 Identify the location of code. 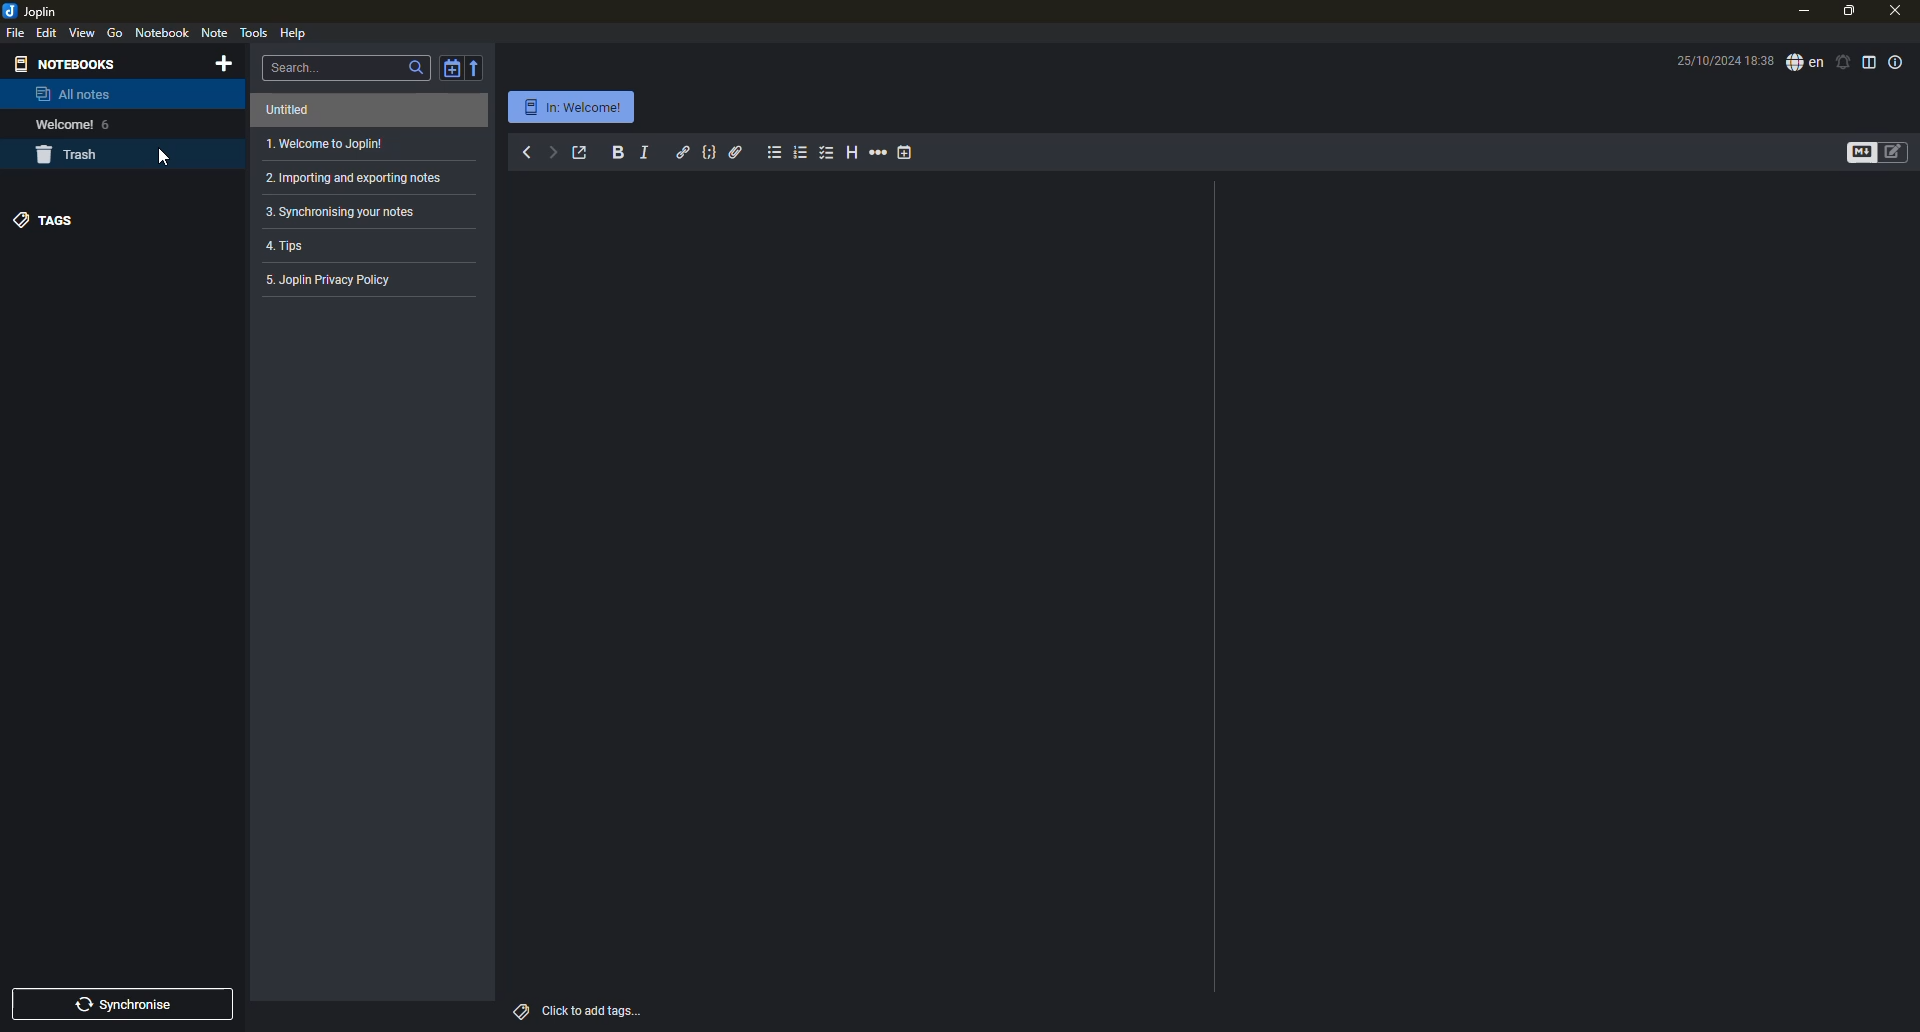
(711, 151).